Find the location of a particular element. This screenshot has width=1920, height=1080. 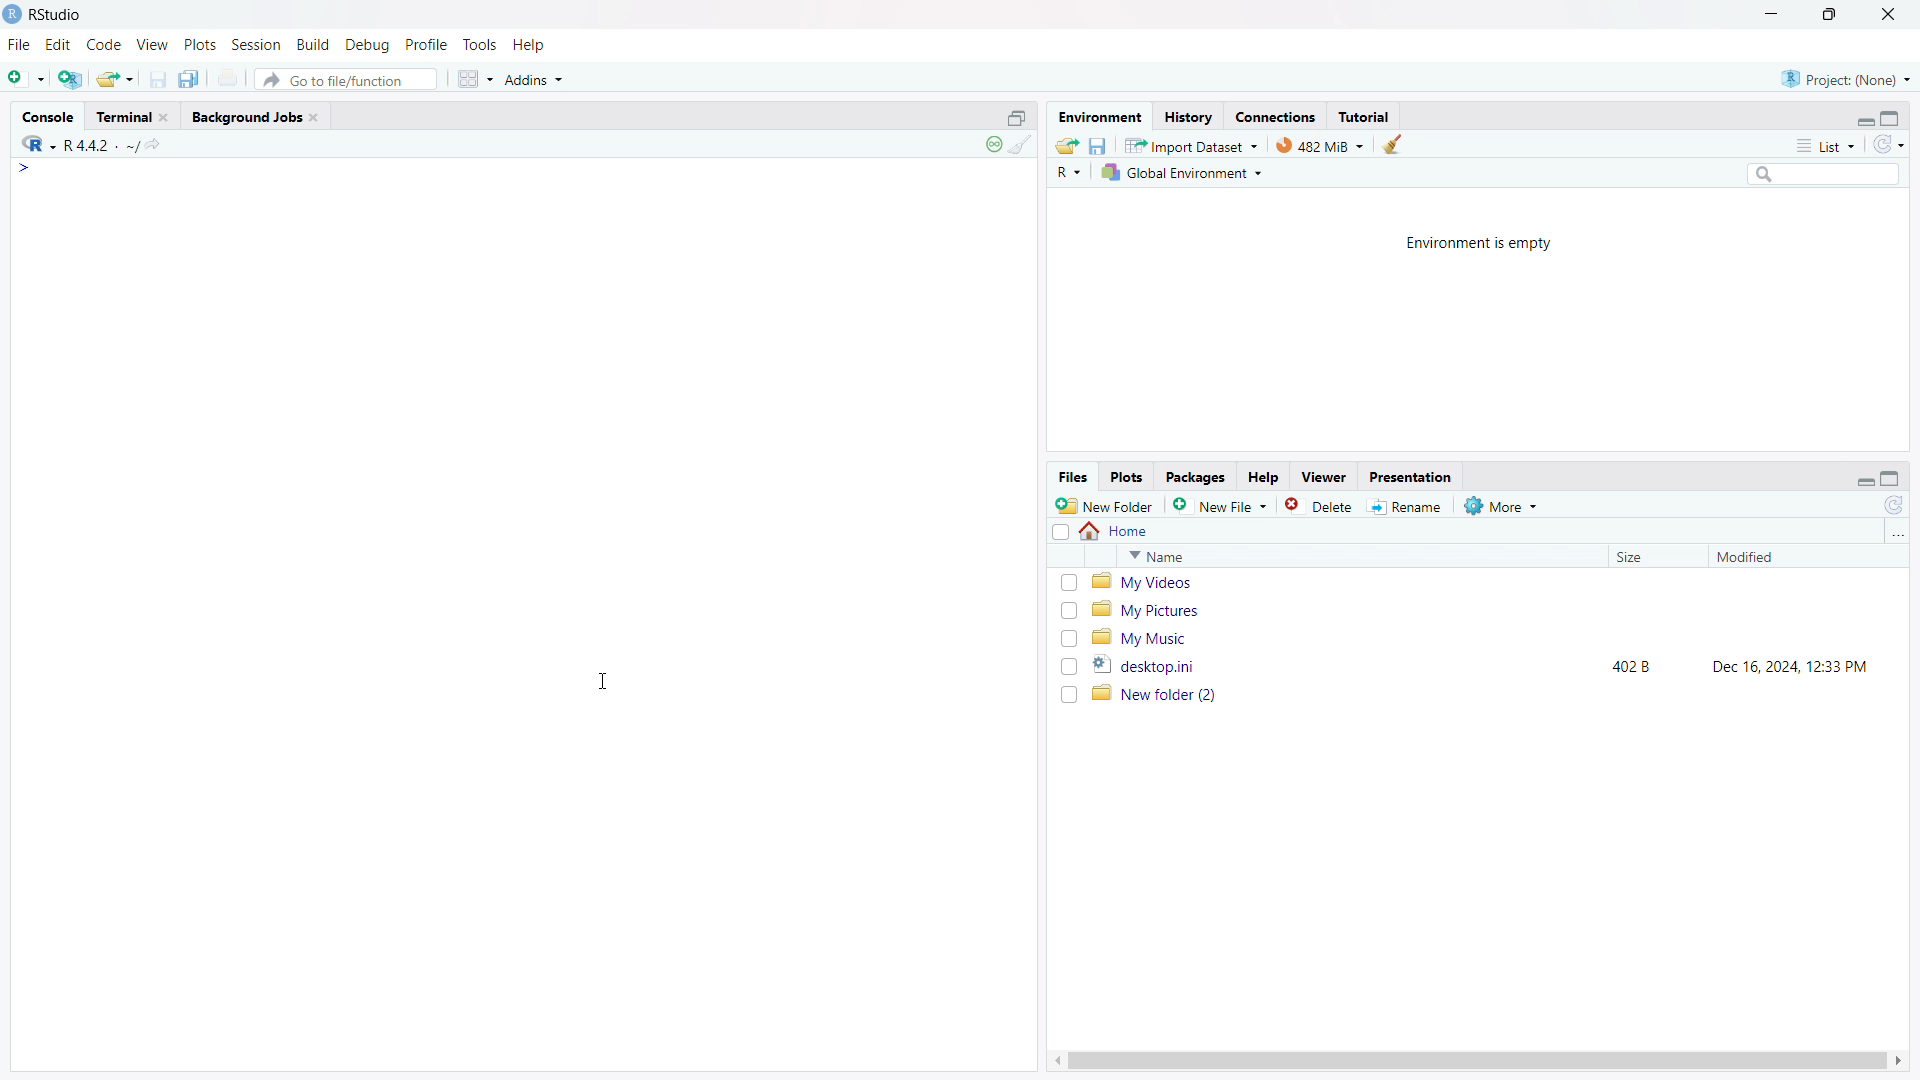

help is located at coordinates (530, 45).